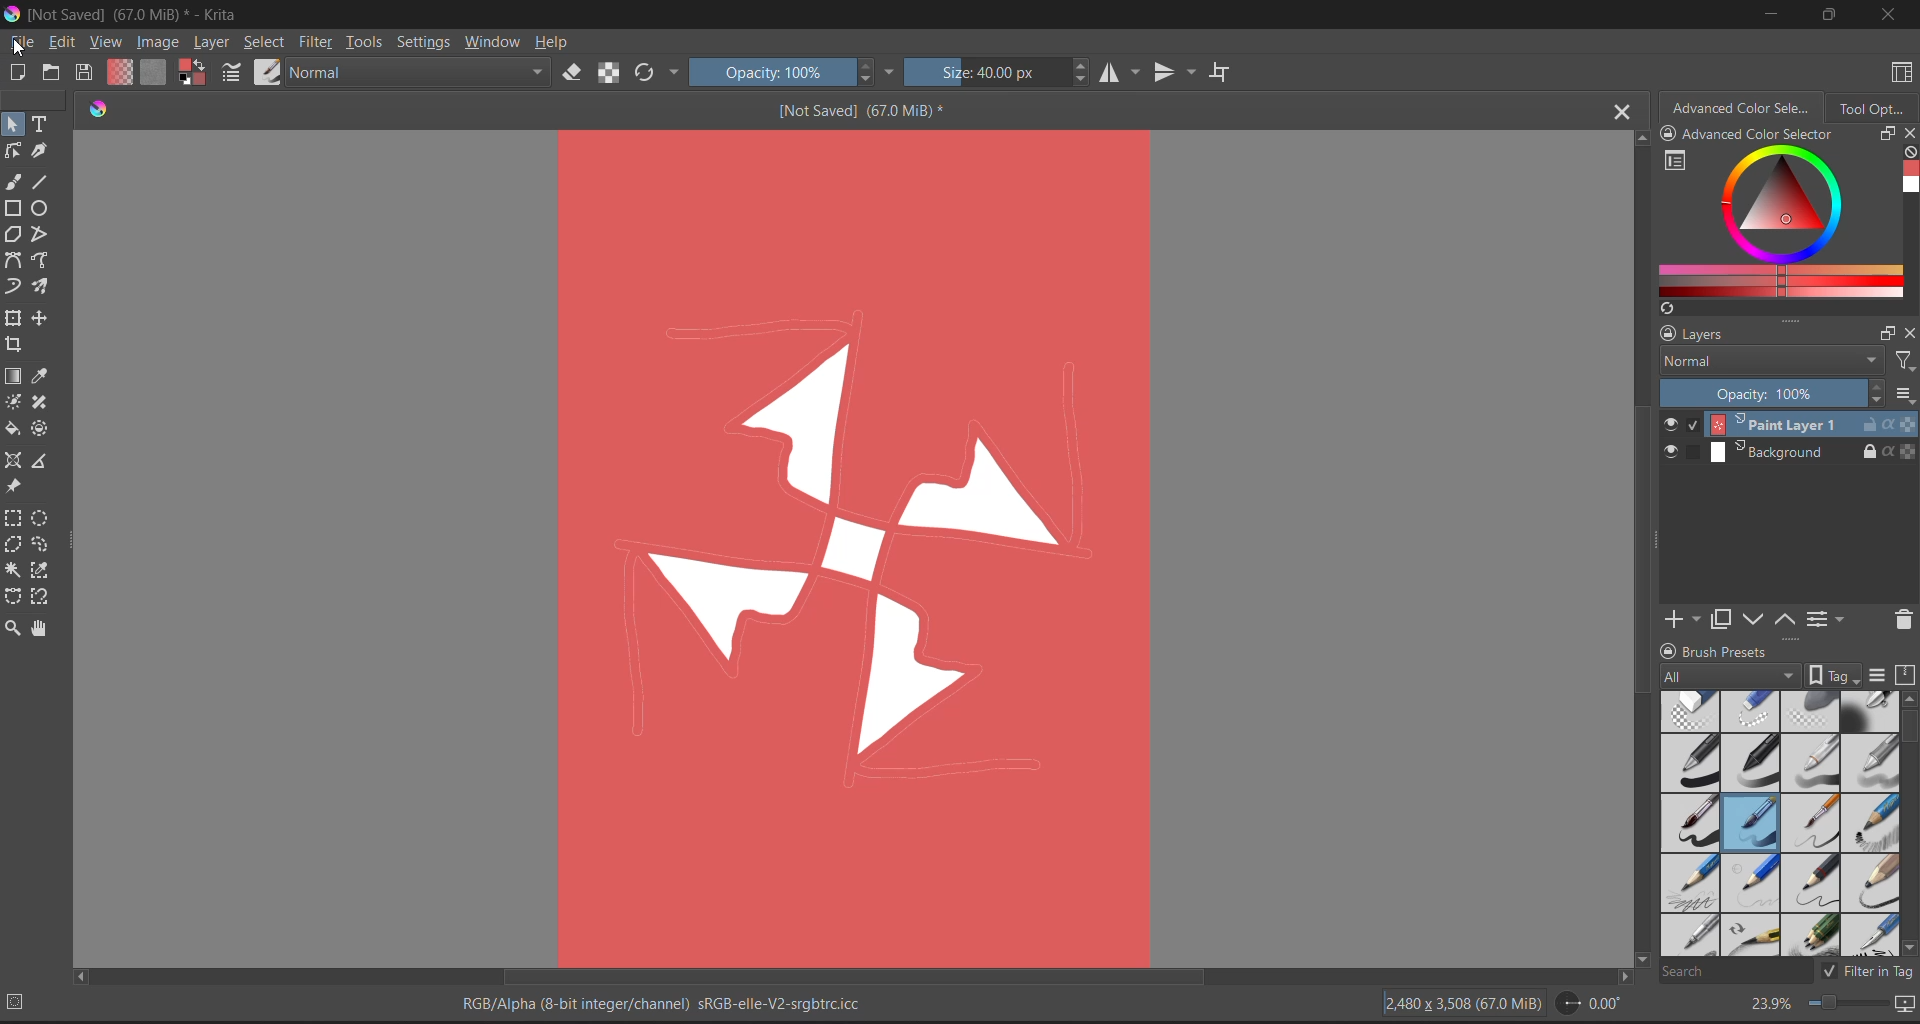  What do you see at coordinates (12, 374) in the screenshot?
I see `tools` at bounding box center [12, 374].